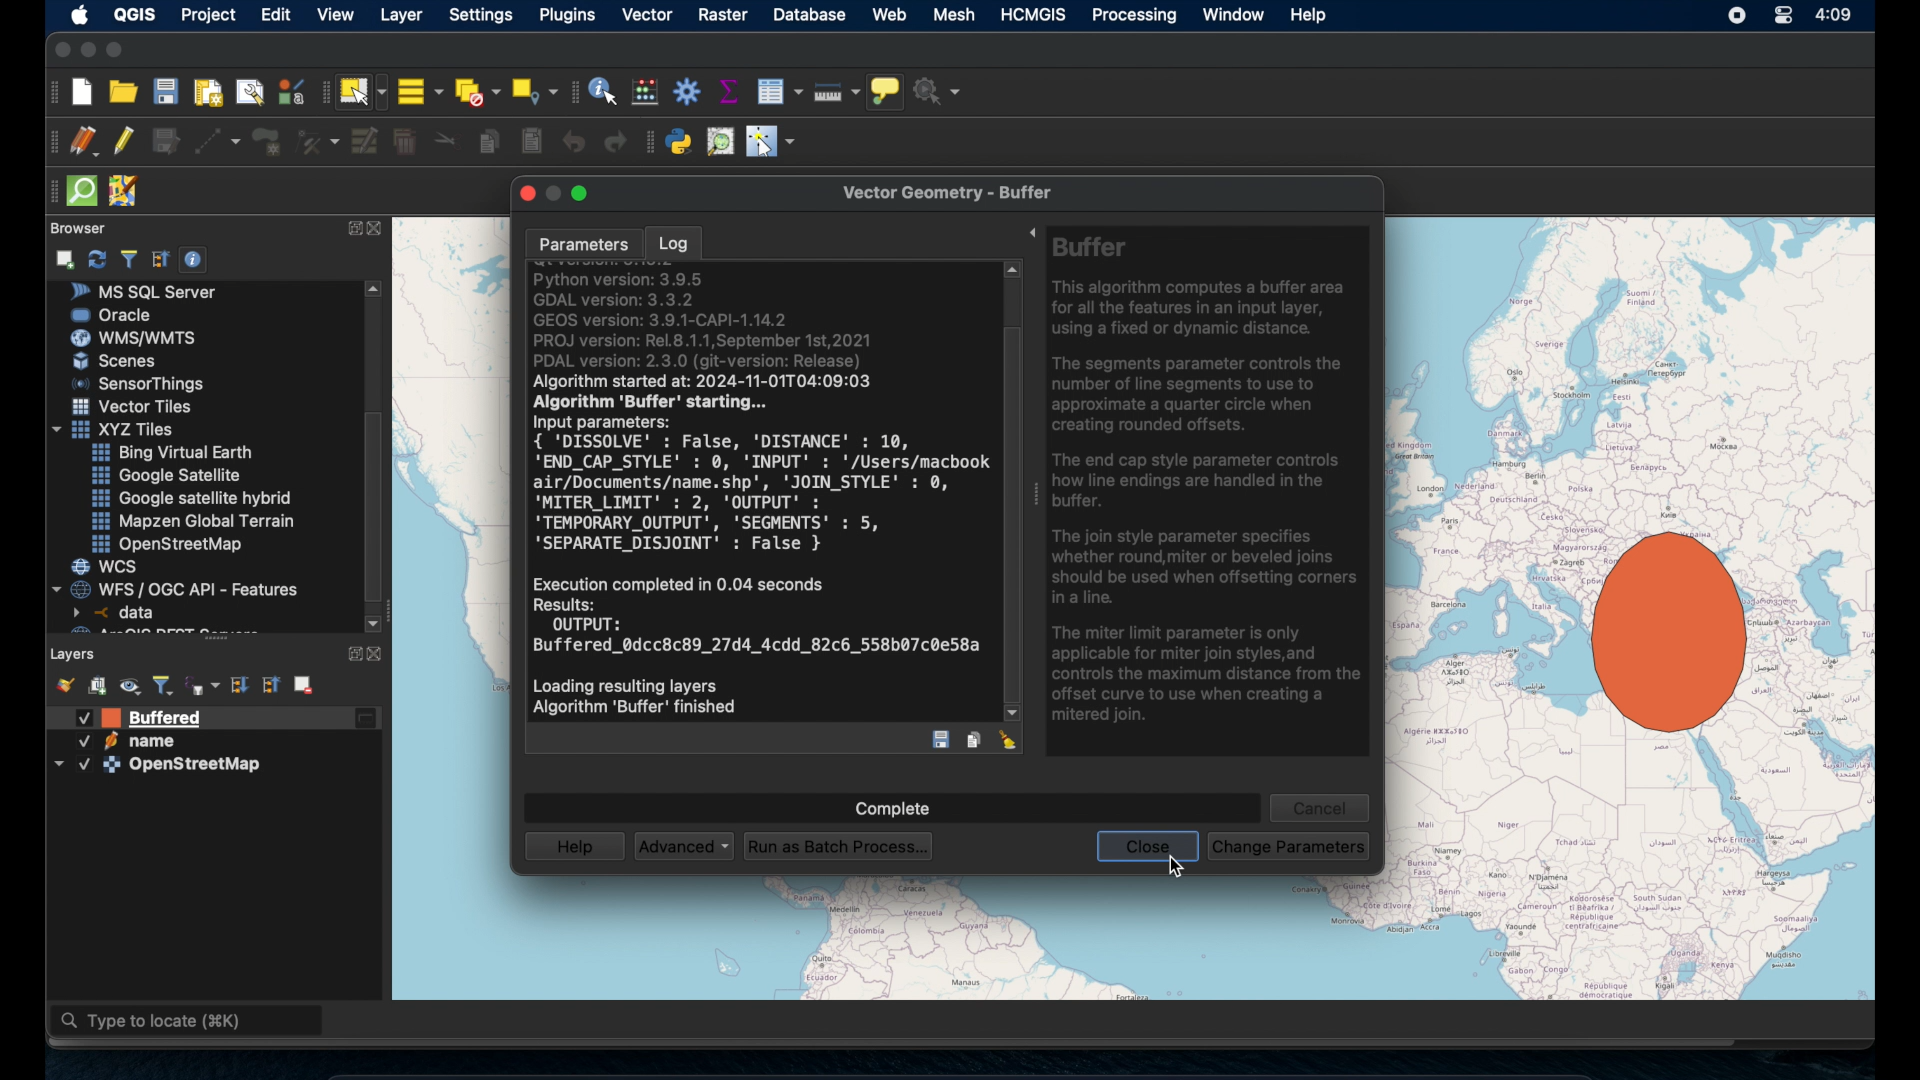  I want to click on buffered layer, so click(157, 719).